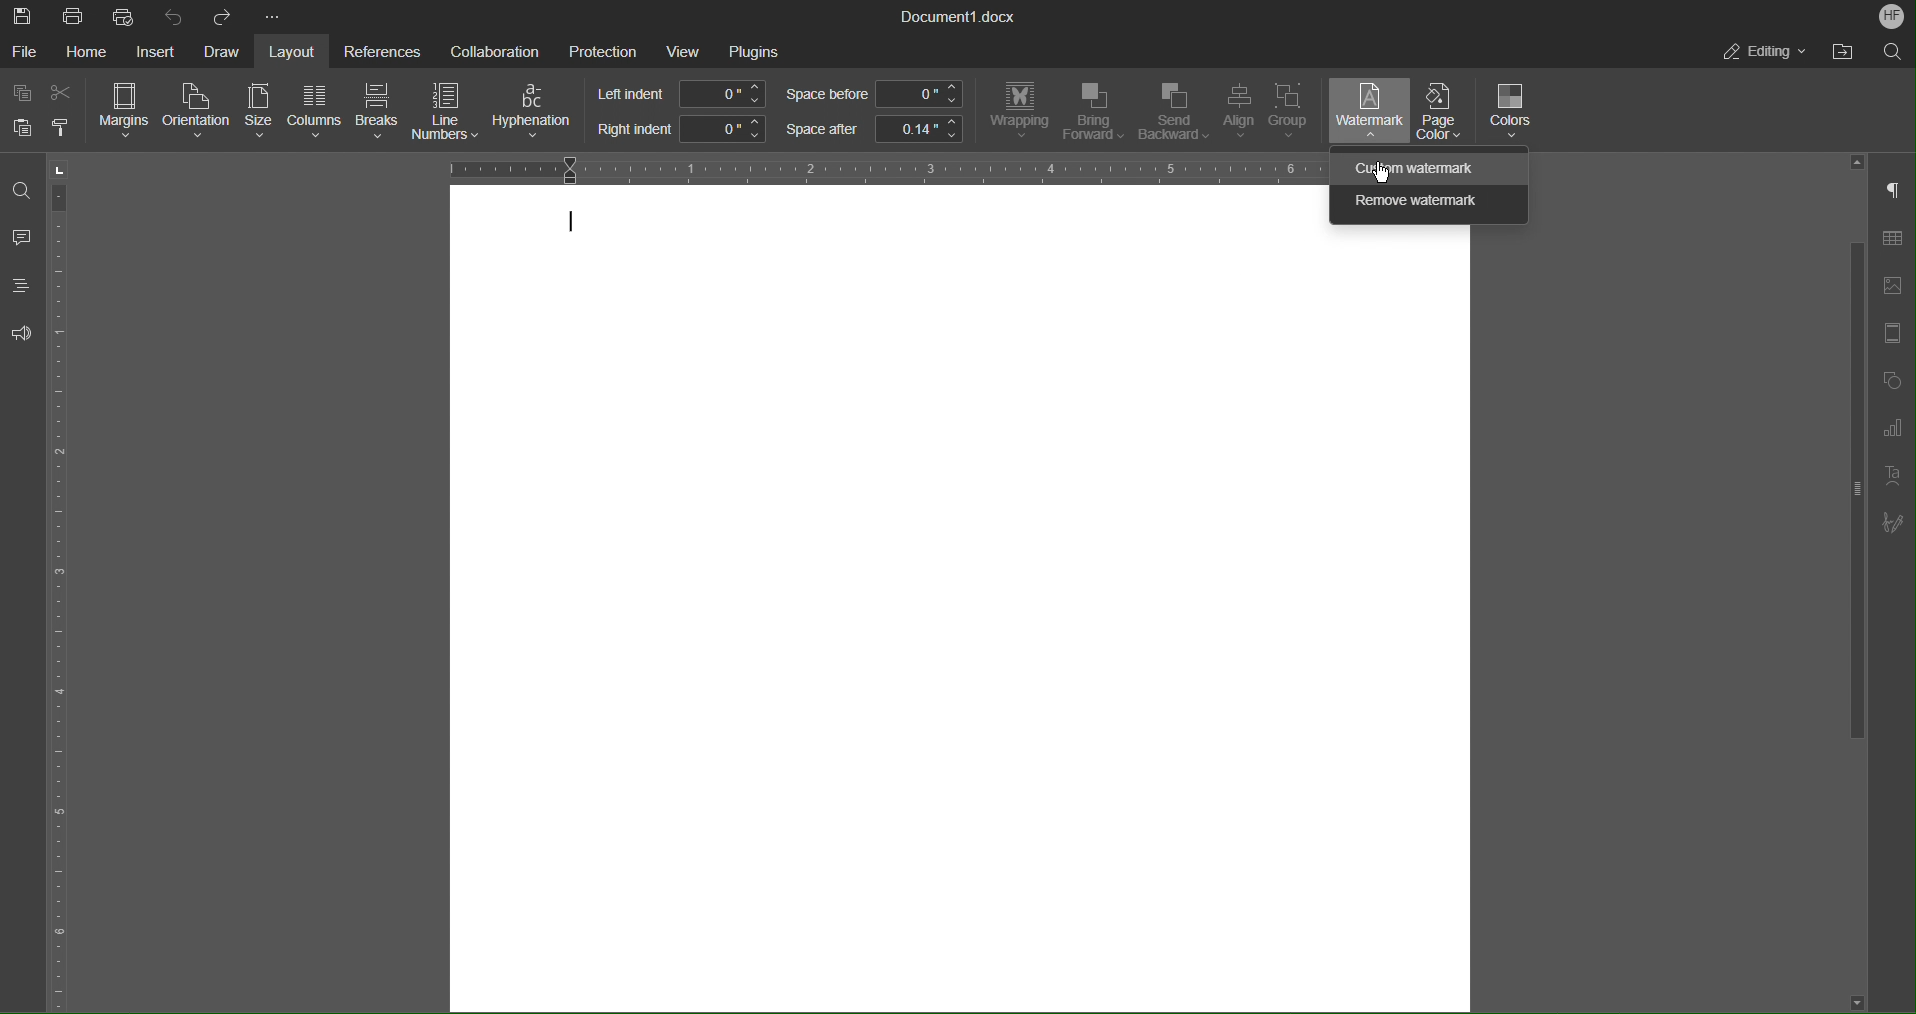 The height and width of the screenshot is (1014, 1916). Describe the element at coordinates (126, 111) in the screenshot. I see `Margins` at that location.